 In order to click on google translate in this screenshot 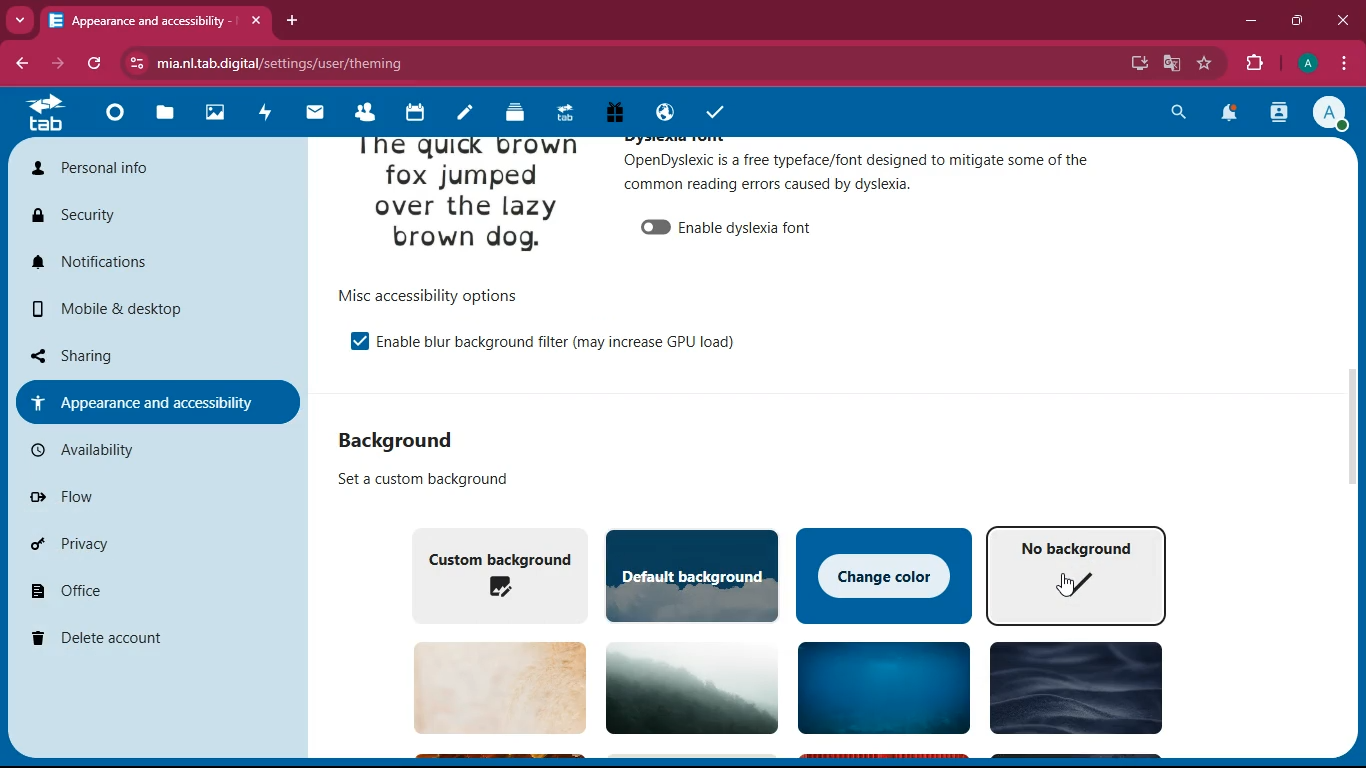, I will do `click(1170, 63)`.